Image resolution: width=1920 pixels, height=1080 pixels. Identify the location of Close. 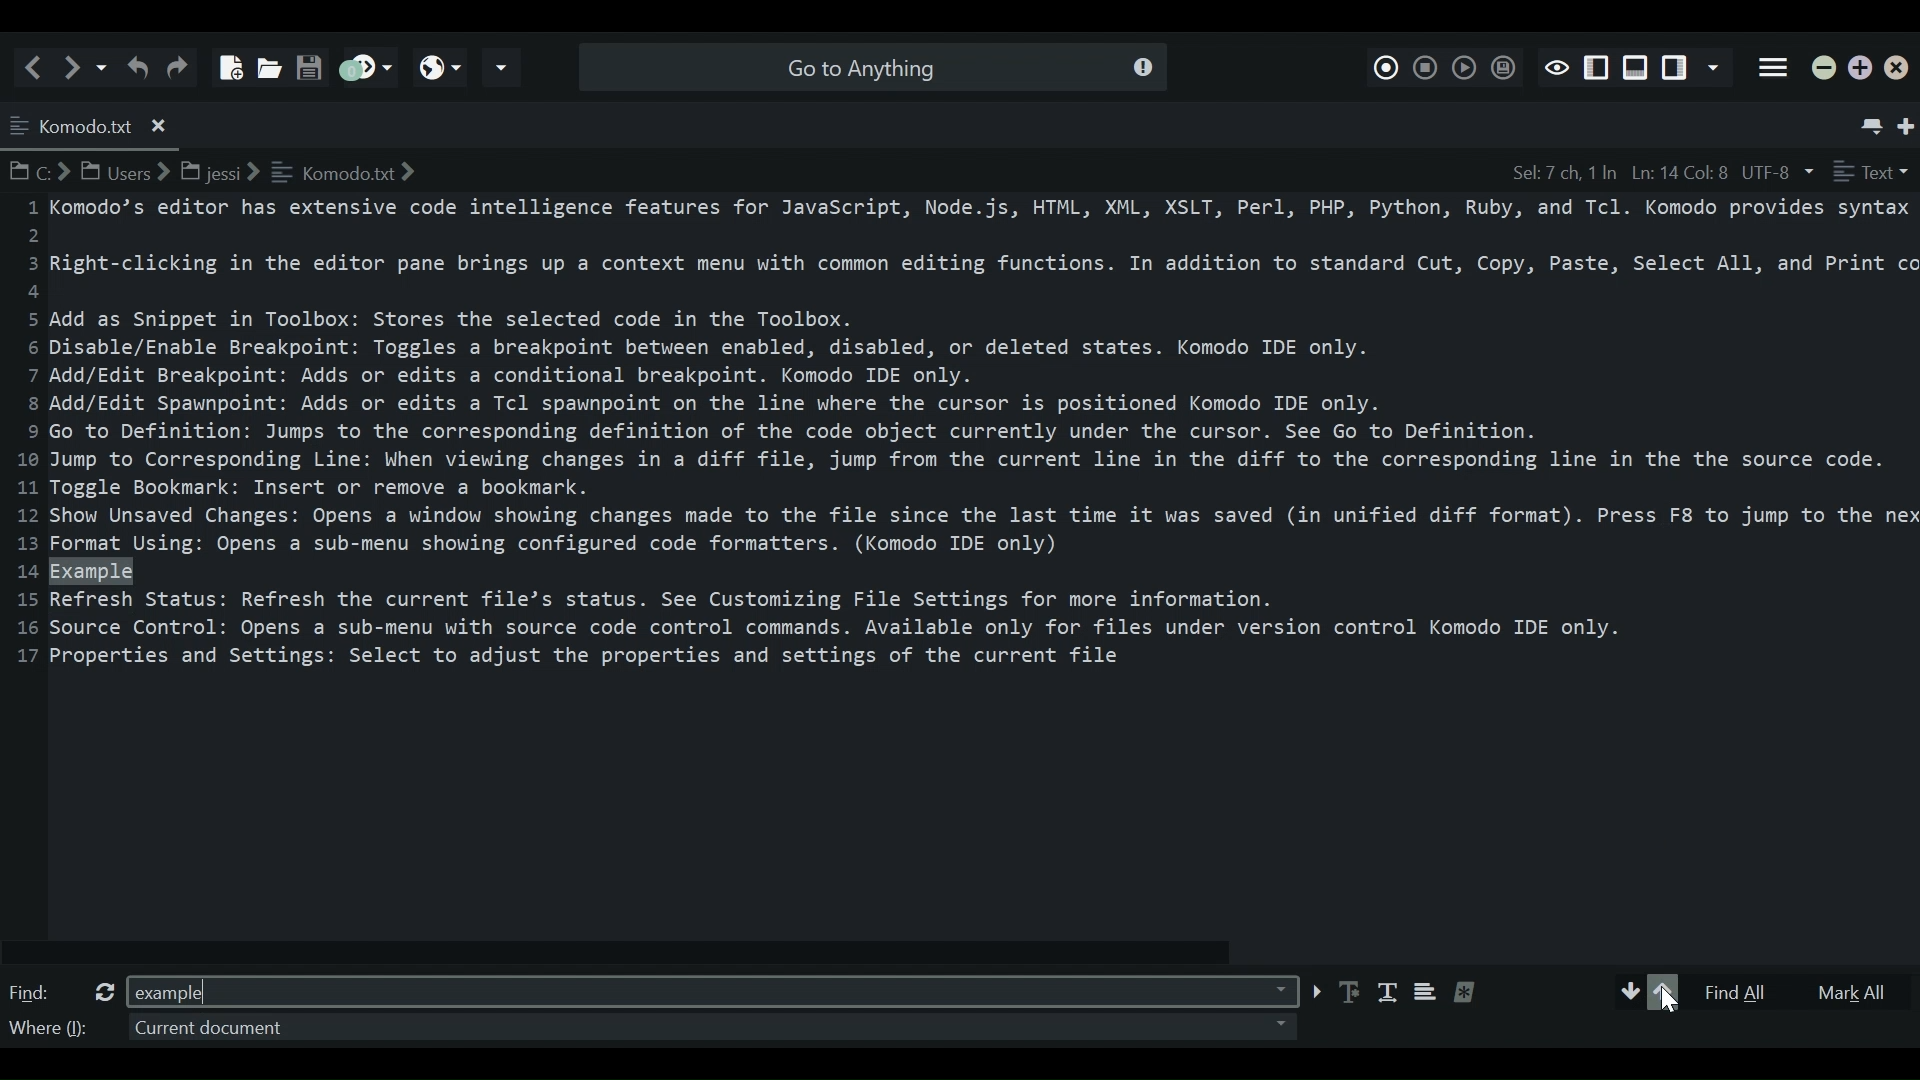
(1901, 71).